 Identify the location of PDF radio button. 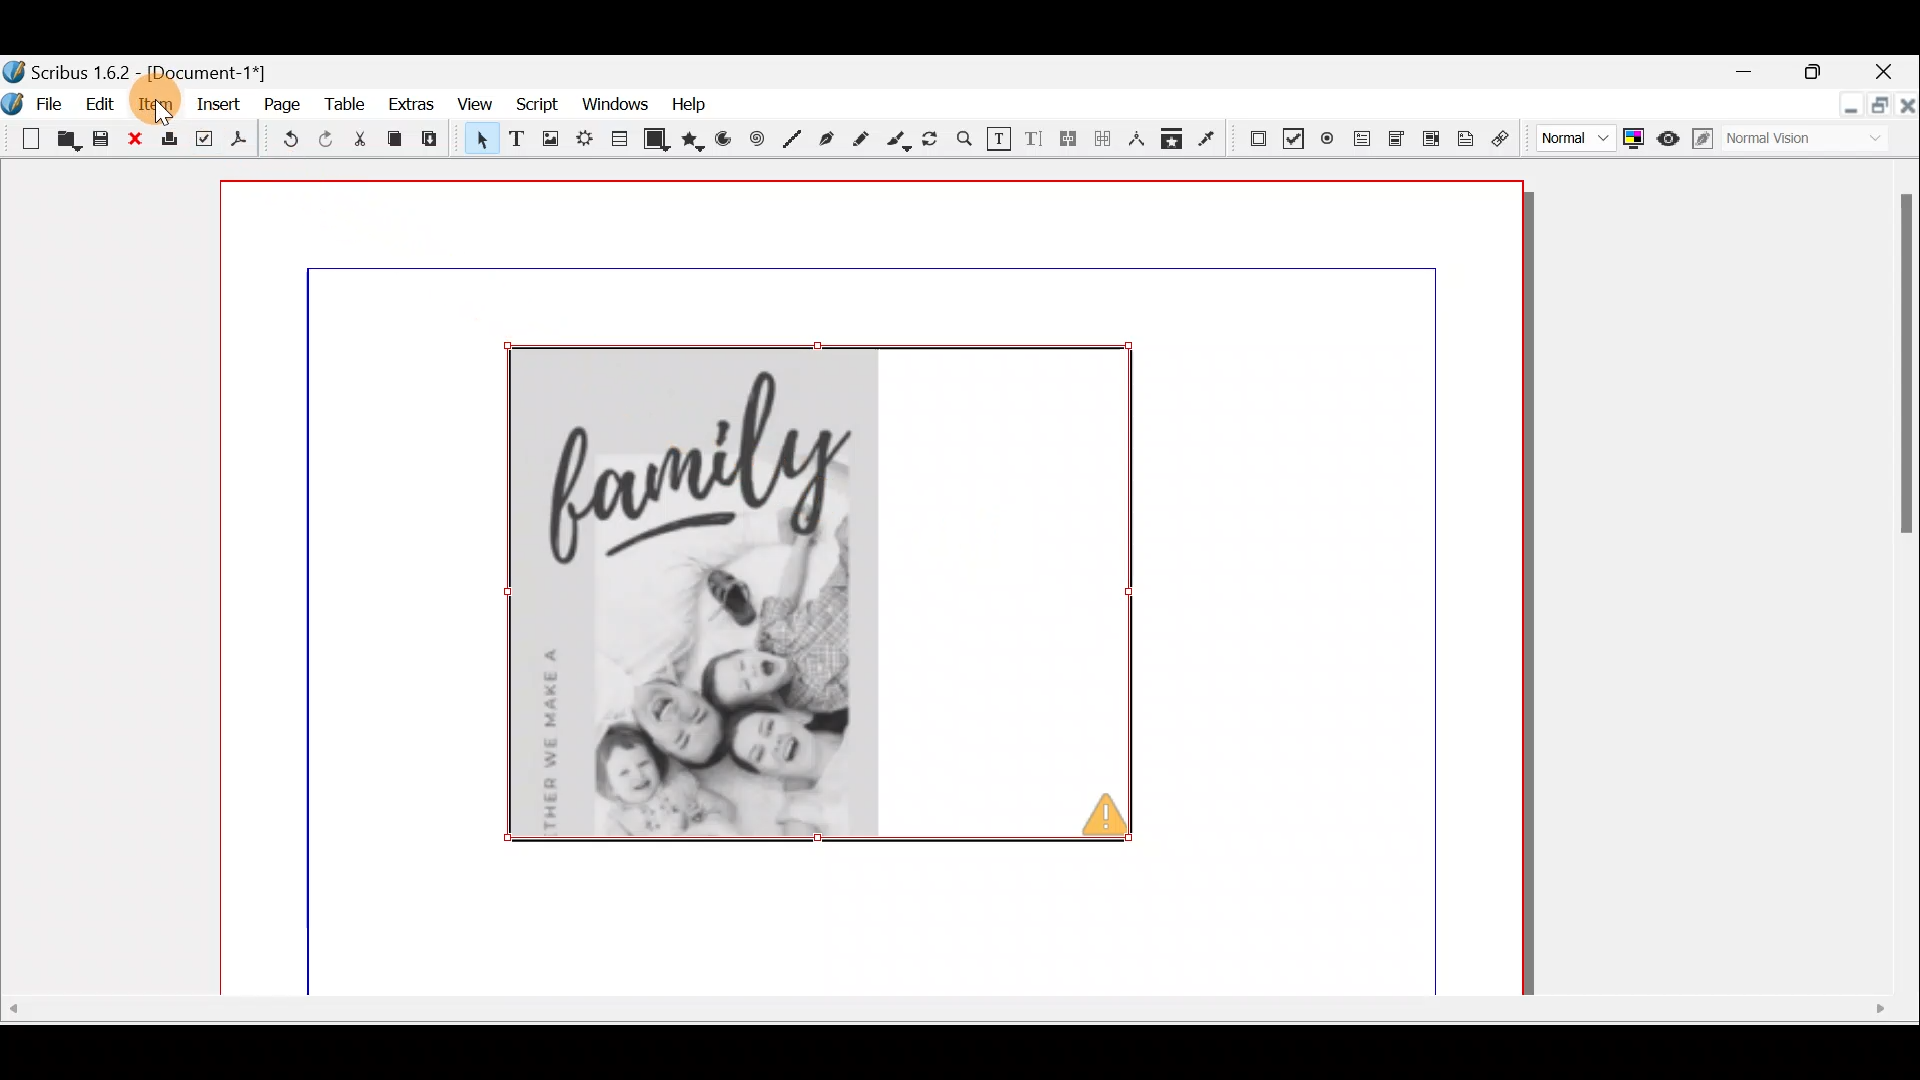
(1327, 137).